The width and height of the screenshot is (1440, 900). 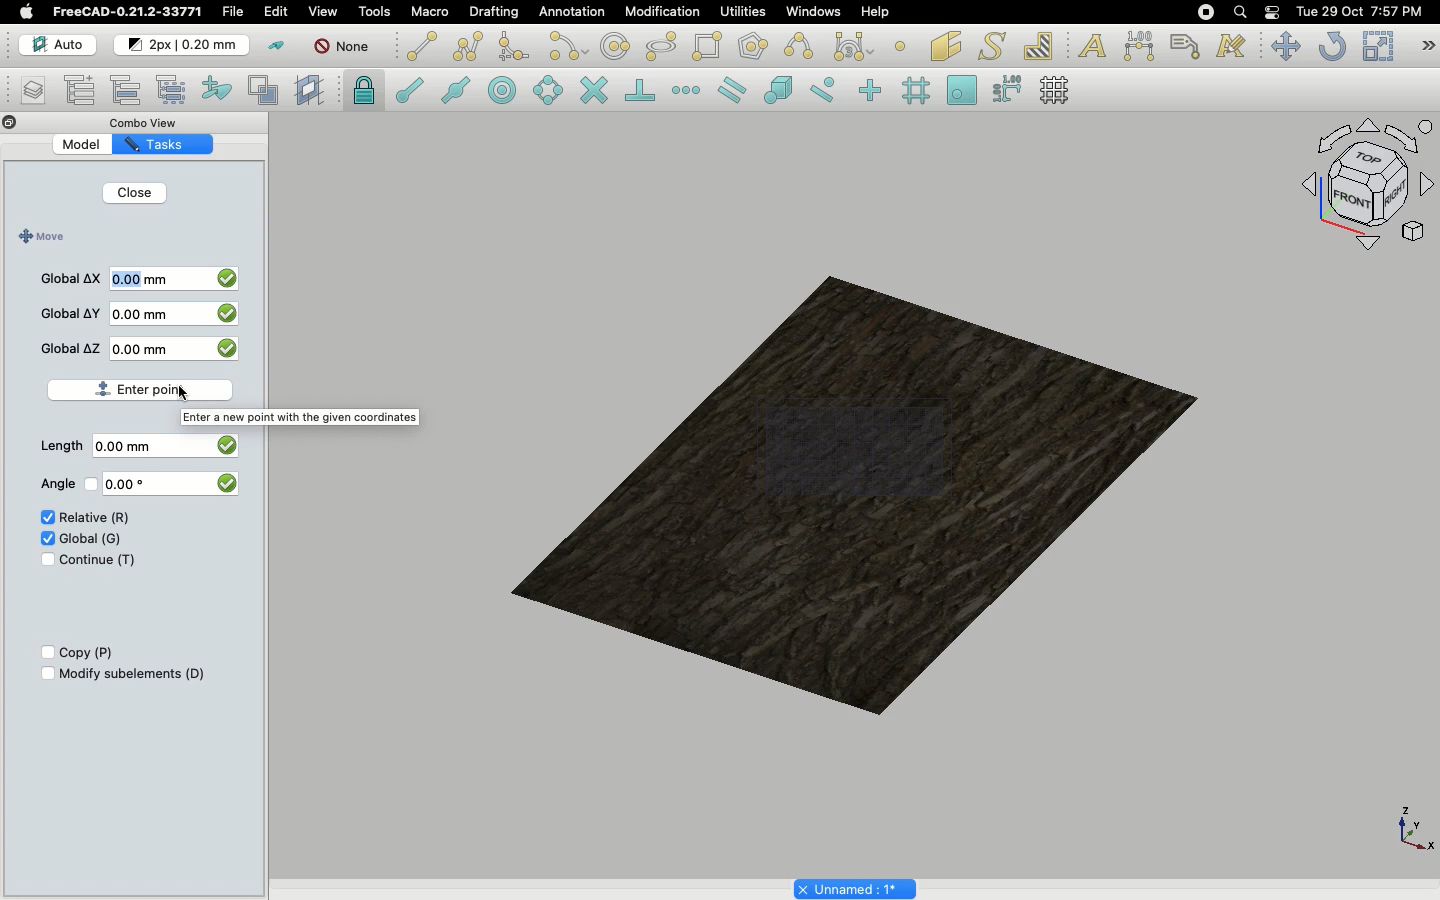 What do you see at coordinates (1008, 90) in the screenshot?
I see `Snap dimensions` at bounding box center [1008, 90].